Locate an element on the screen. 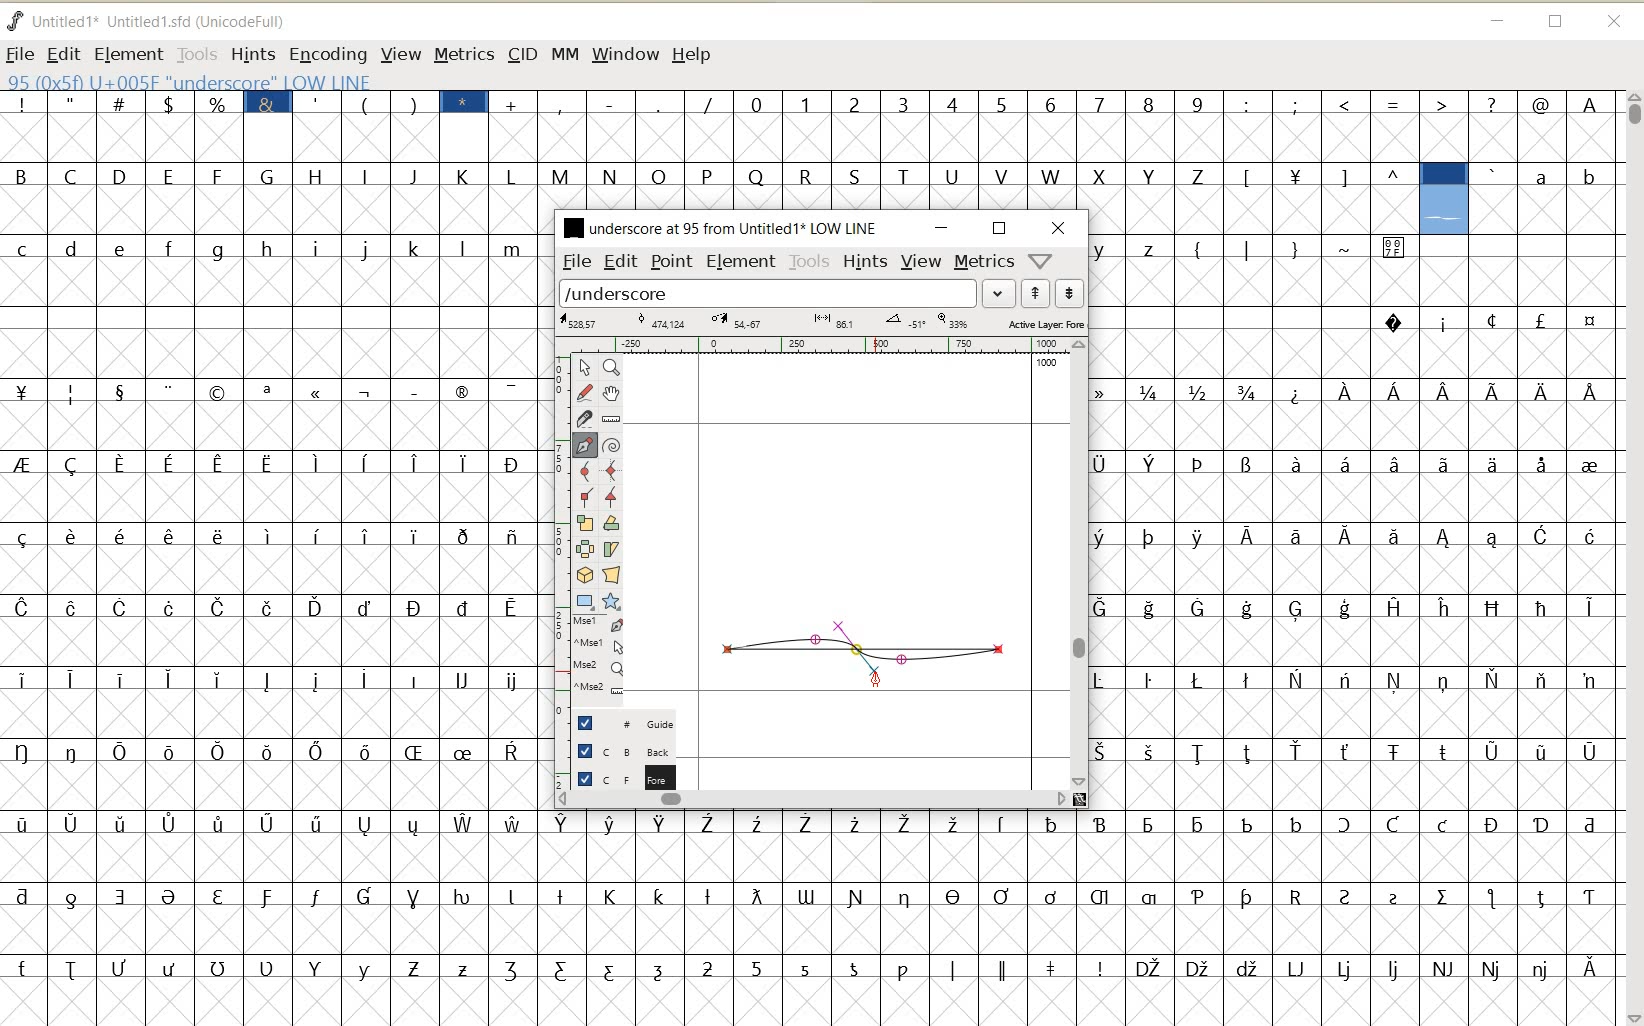 The image size is (1644, 1026). CID is located at coordinates (522, 56).